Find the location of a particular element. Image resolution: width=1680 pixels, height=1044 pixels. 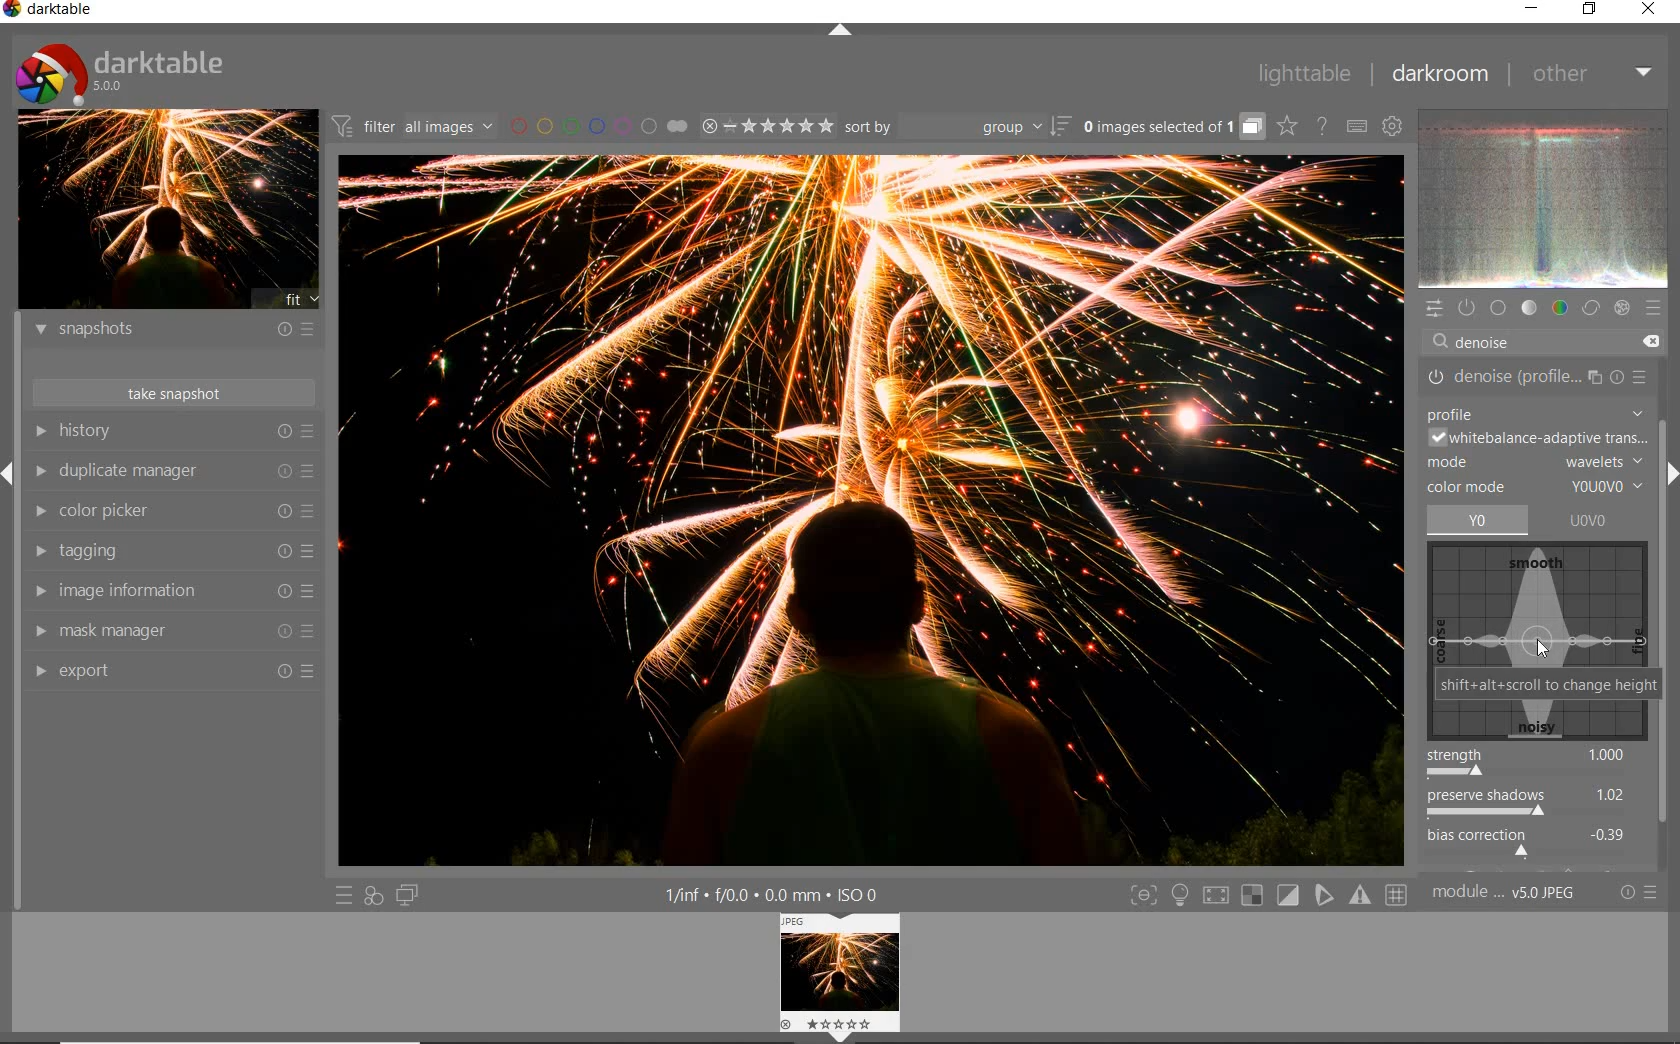

click to change overlays on thumbnails is located at coordinates (1285, 125).